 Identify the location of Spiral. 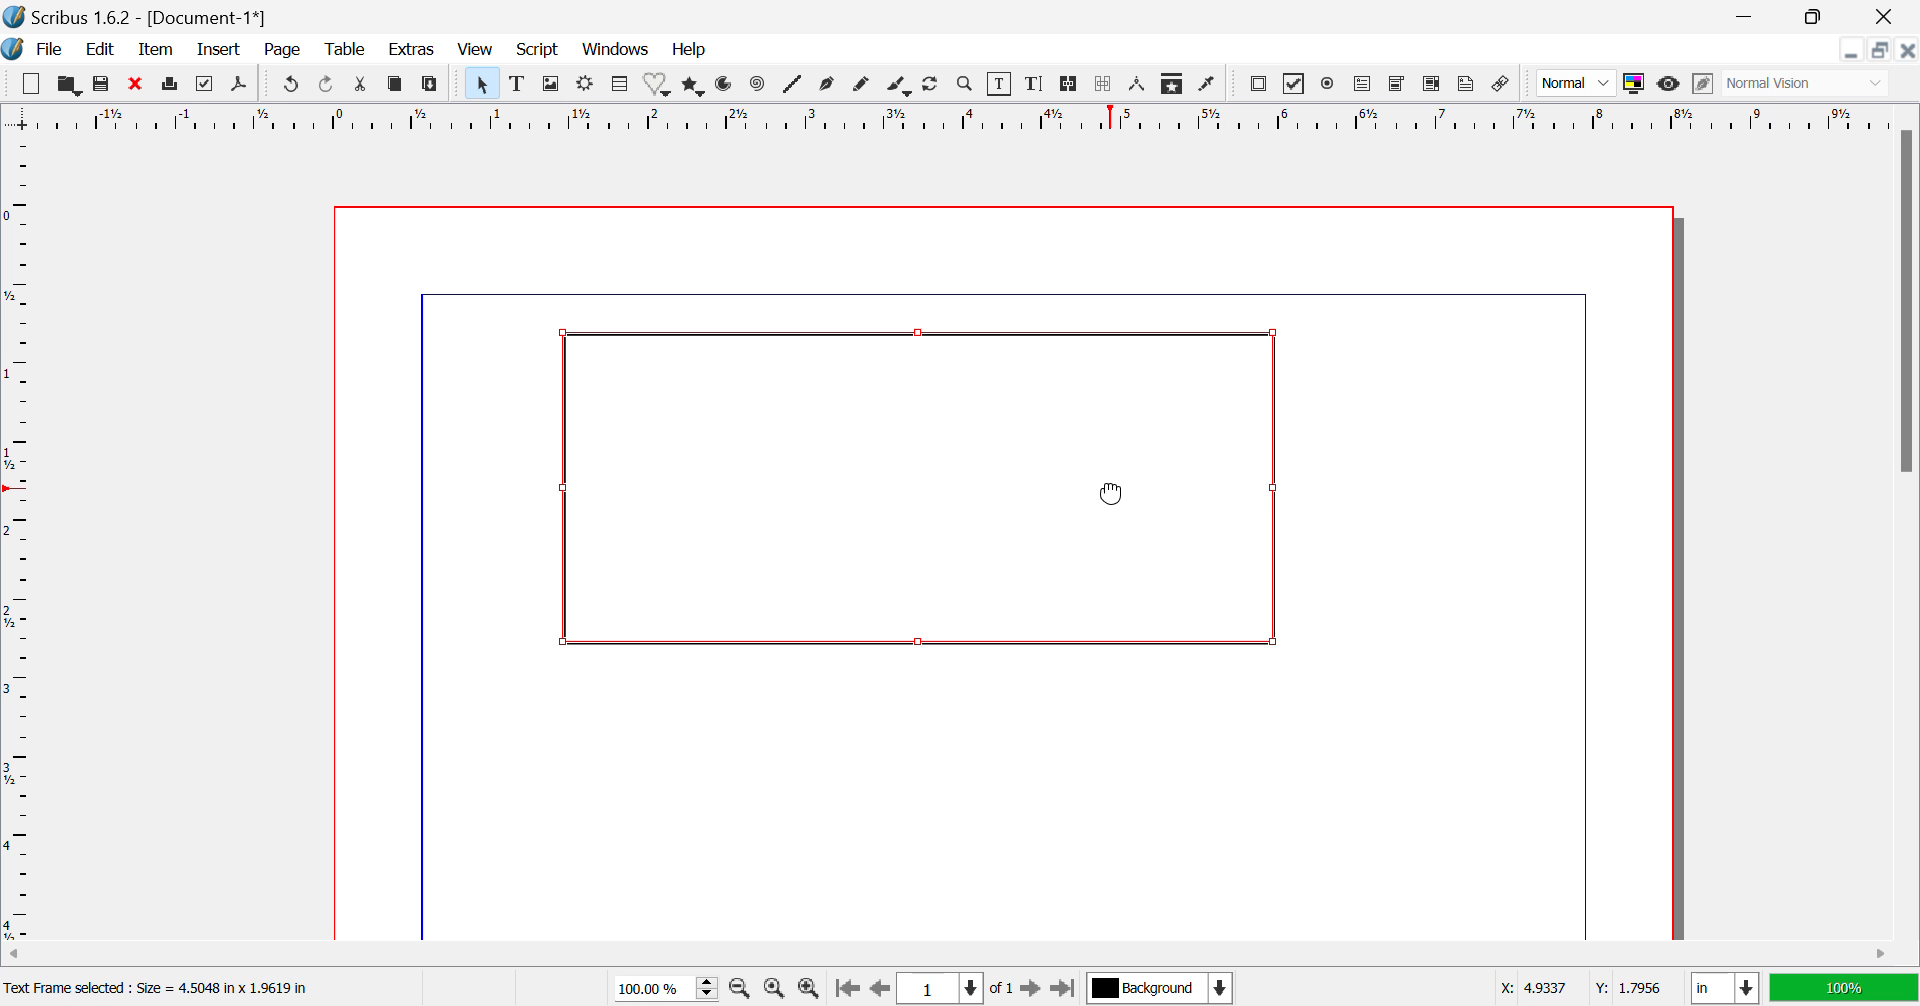
(756, 88).